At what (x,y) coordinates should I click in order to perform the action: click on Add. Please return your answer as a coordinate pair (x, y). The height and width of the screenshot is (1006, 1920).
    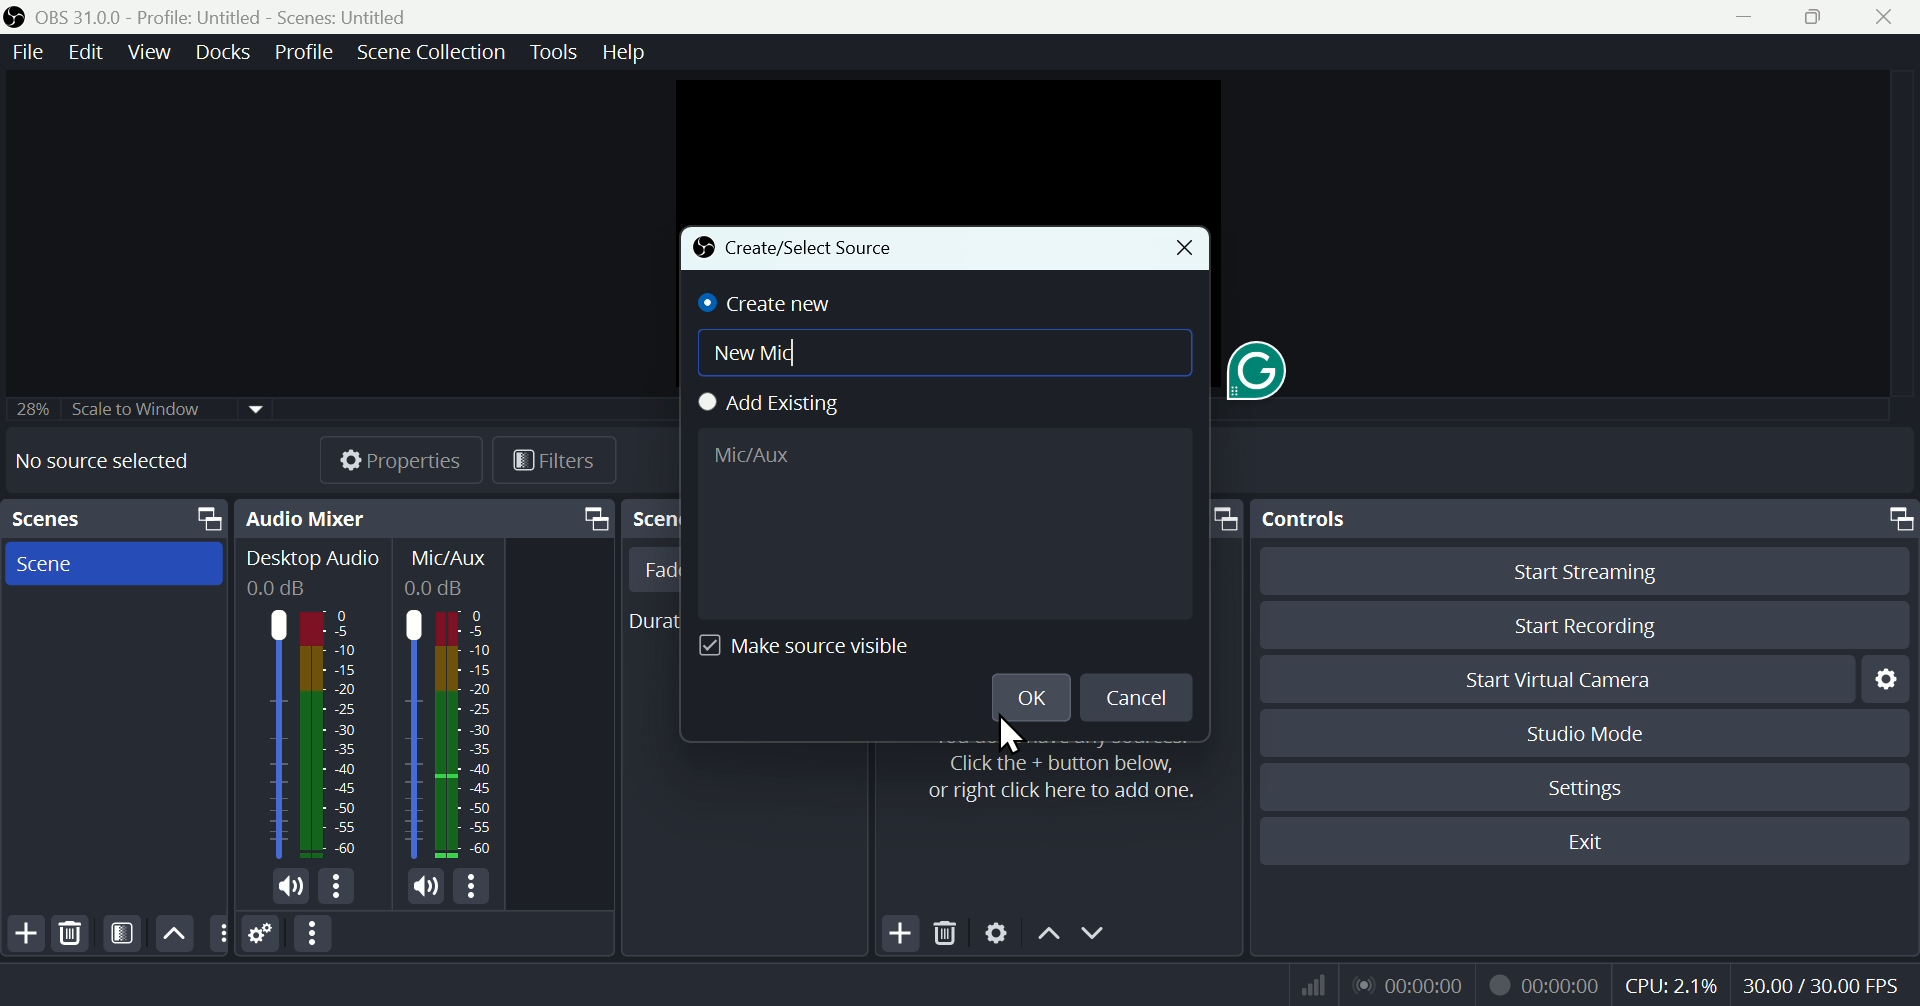
    Looking at the image, I should click on (903, 935).